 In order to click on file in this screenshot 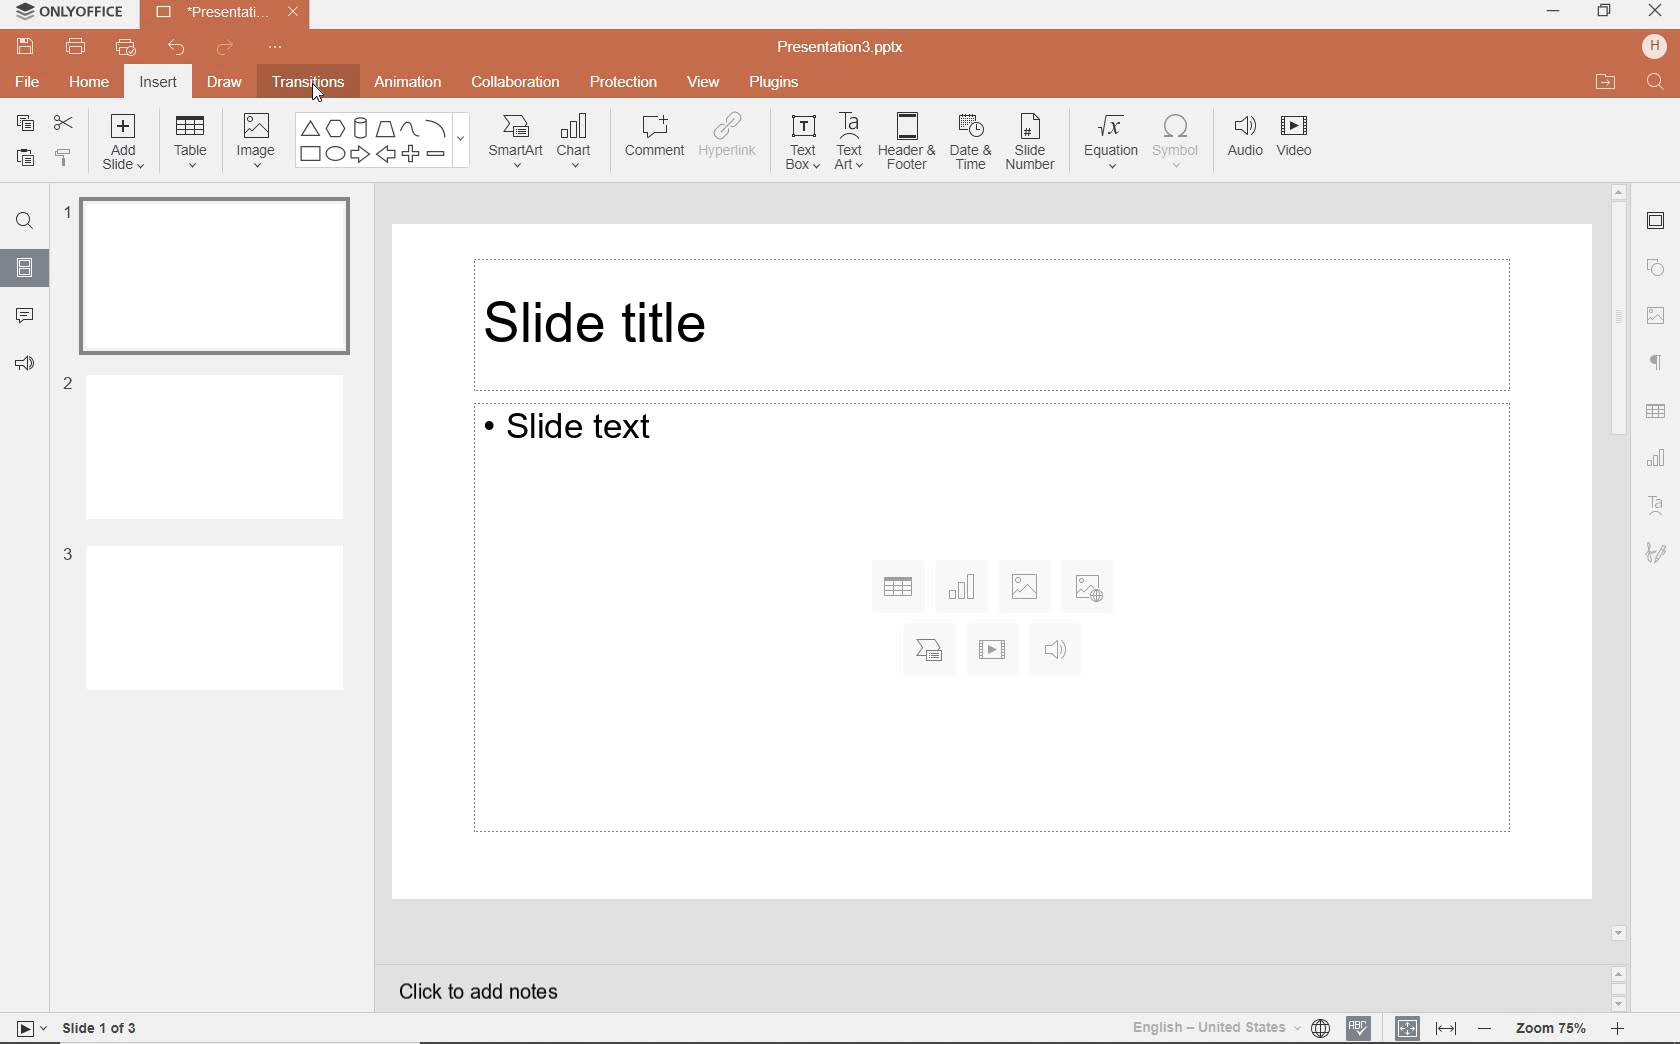, I will do `click(26, 81)`.